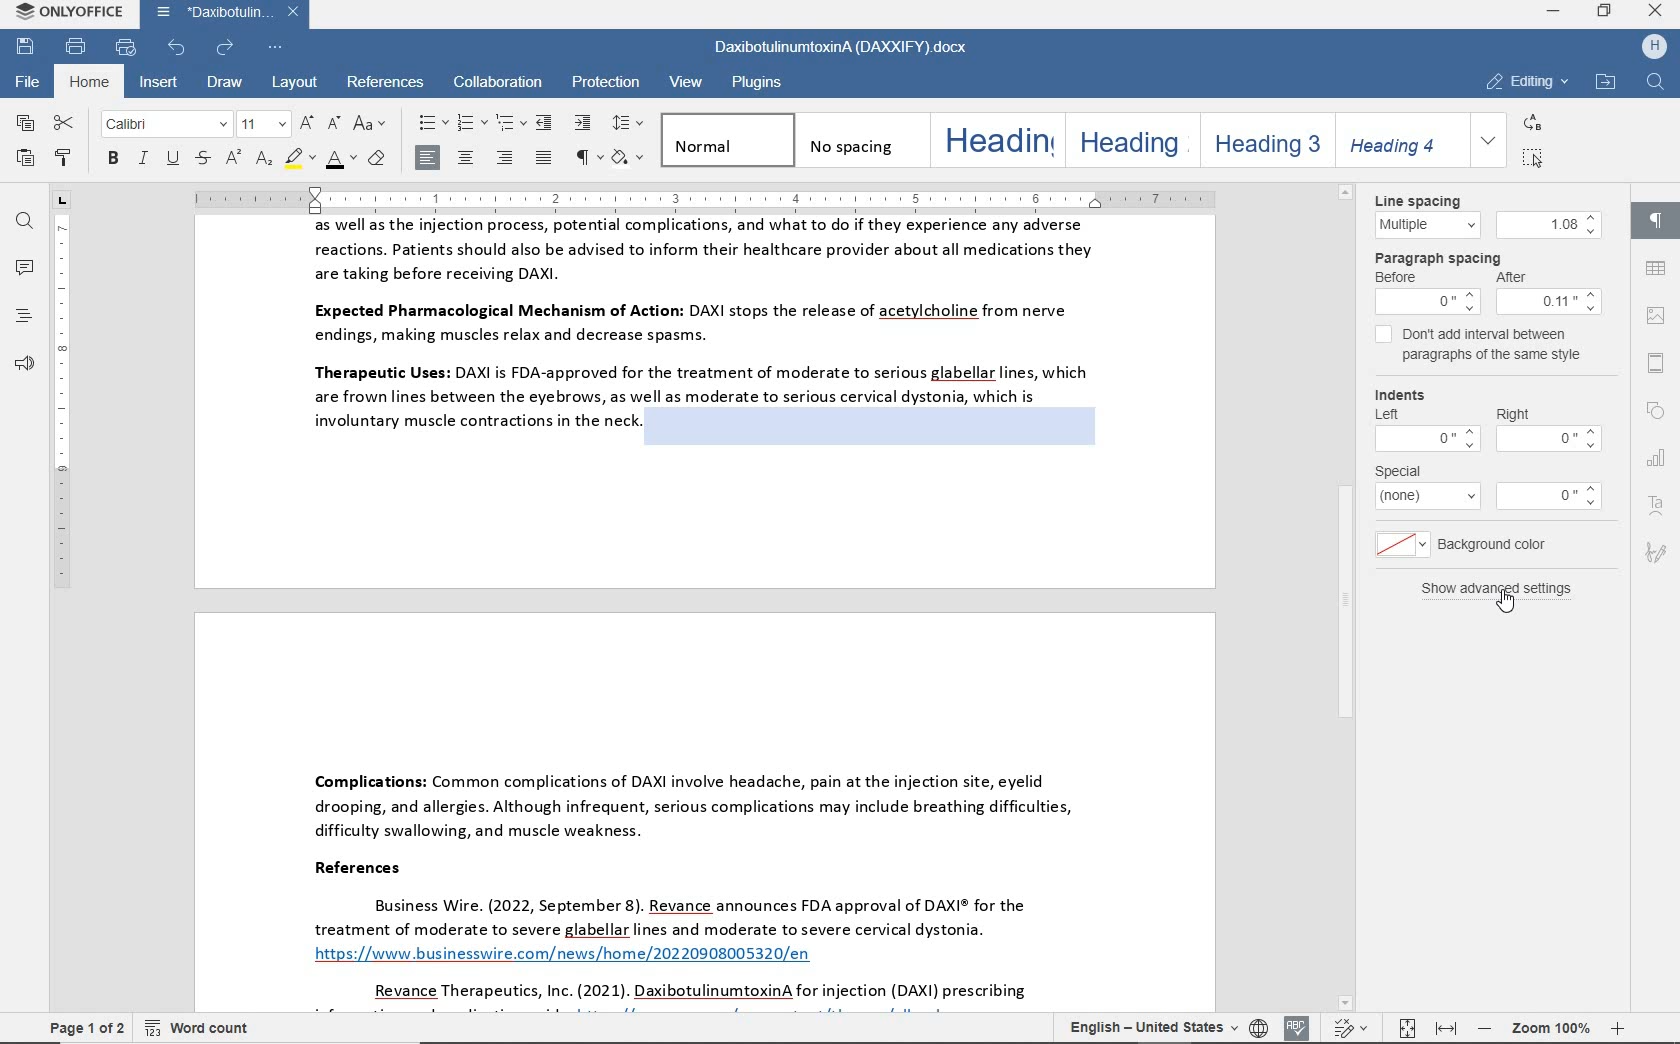  Describe the element at coordinates (1659, 550) in the screenshot. I see `signature` at that location.